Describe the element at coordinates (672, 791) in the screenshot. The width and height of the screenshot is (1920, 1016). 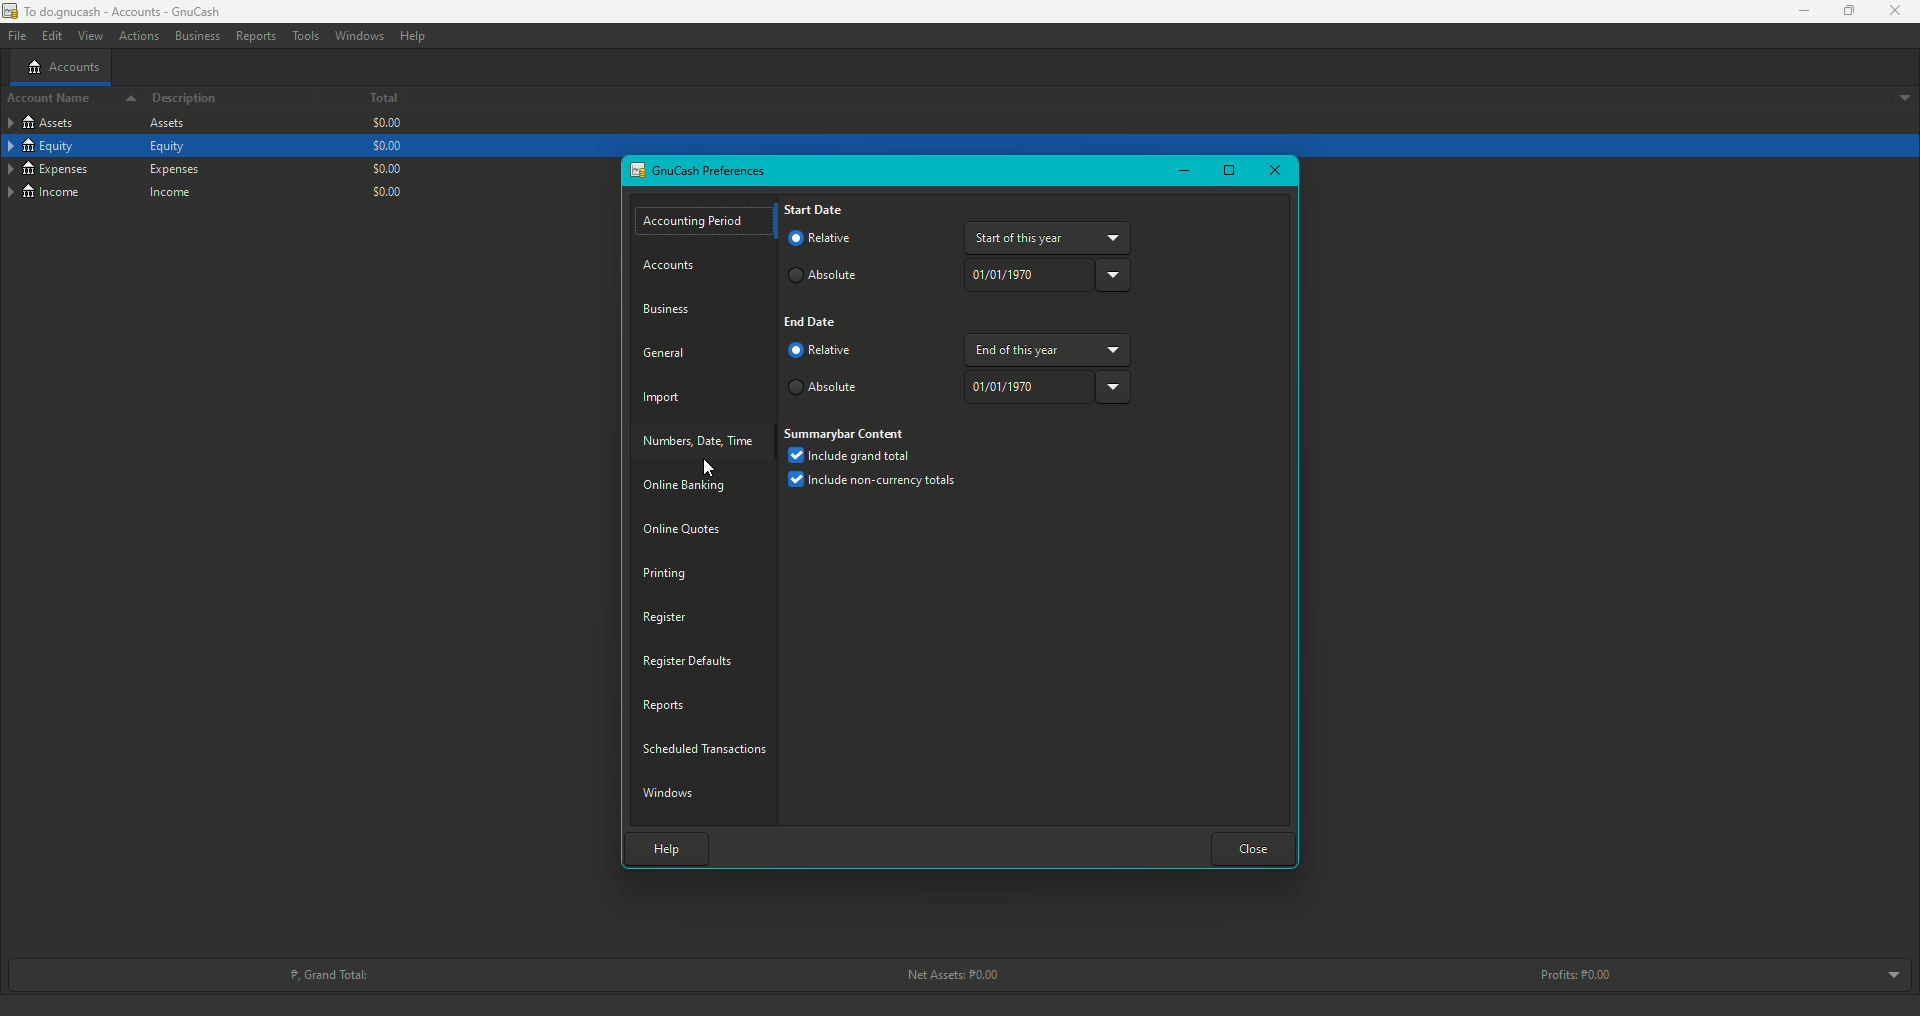
I see `Windows` at that location.